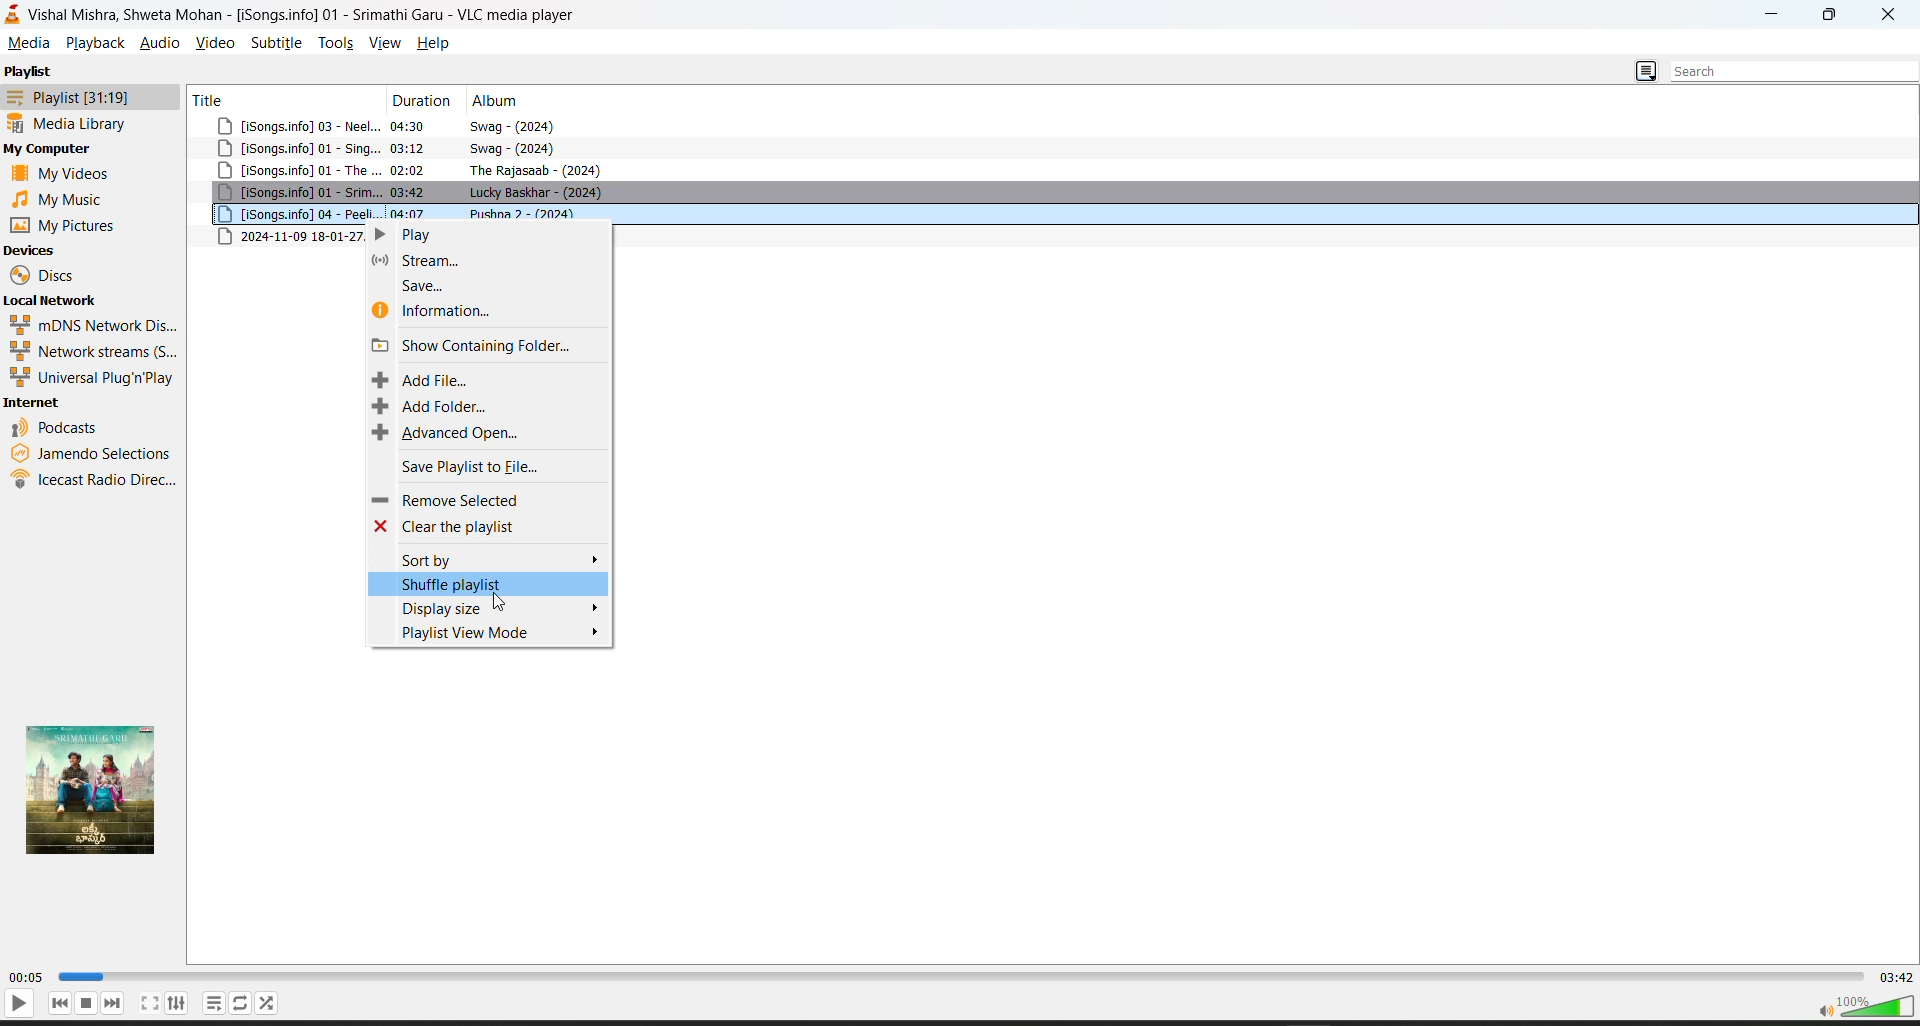 The height and width of the screenshot is (1026, 1920). What do you see at coordinates (30, 249) in the screenshot?
I see `devices` at bounding box center [30, 249].